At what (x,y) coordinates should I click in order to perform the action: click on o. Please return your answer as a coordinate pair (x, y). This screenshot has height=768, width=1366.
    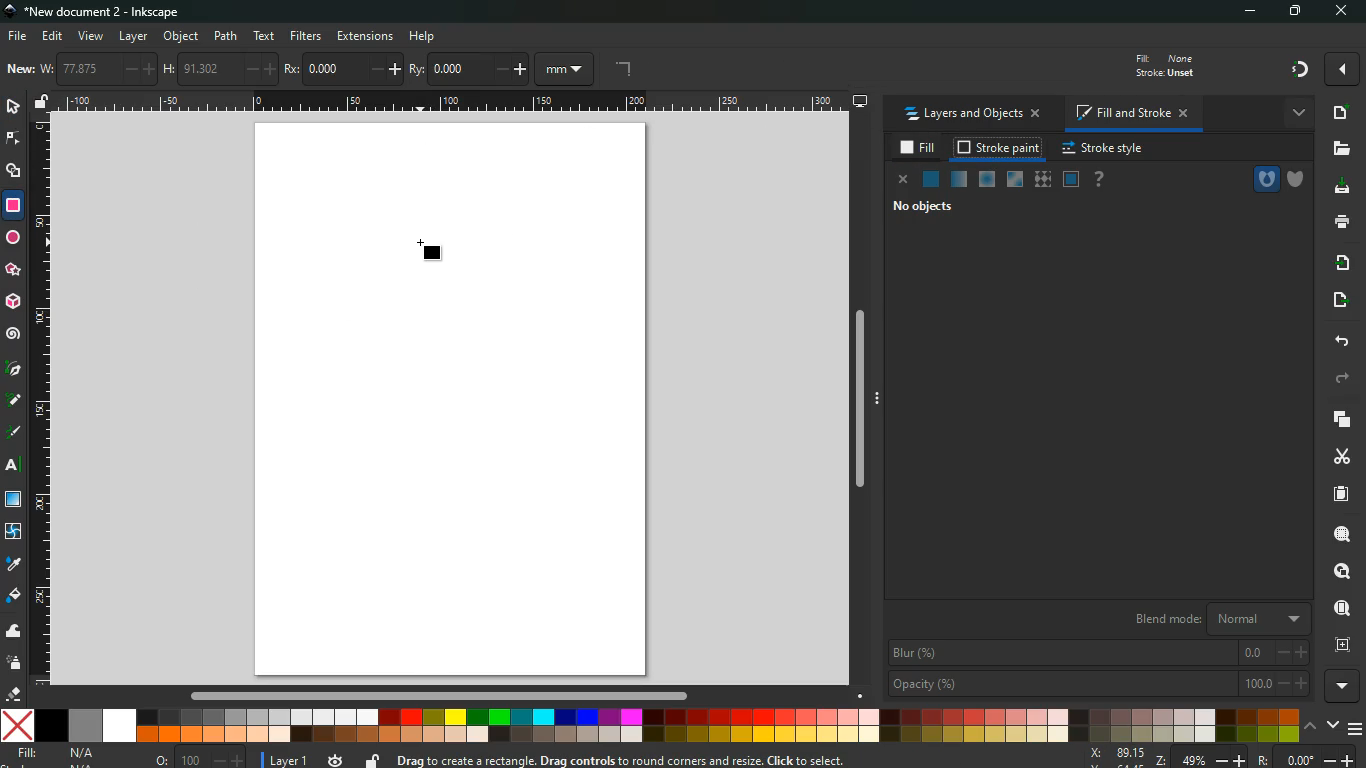
    Looking at the image, I should click on (195, 758).